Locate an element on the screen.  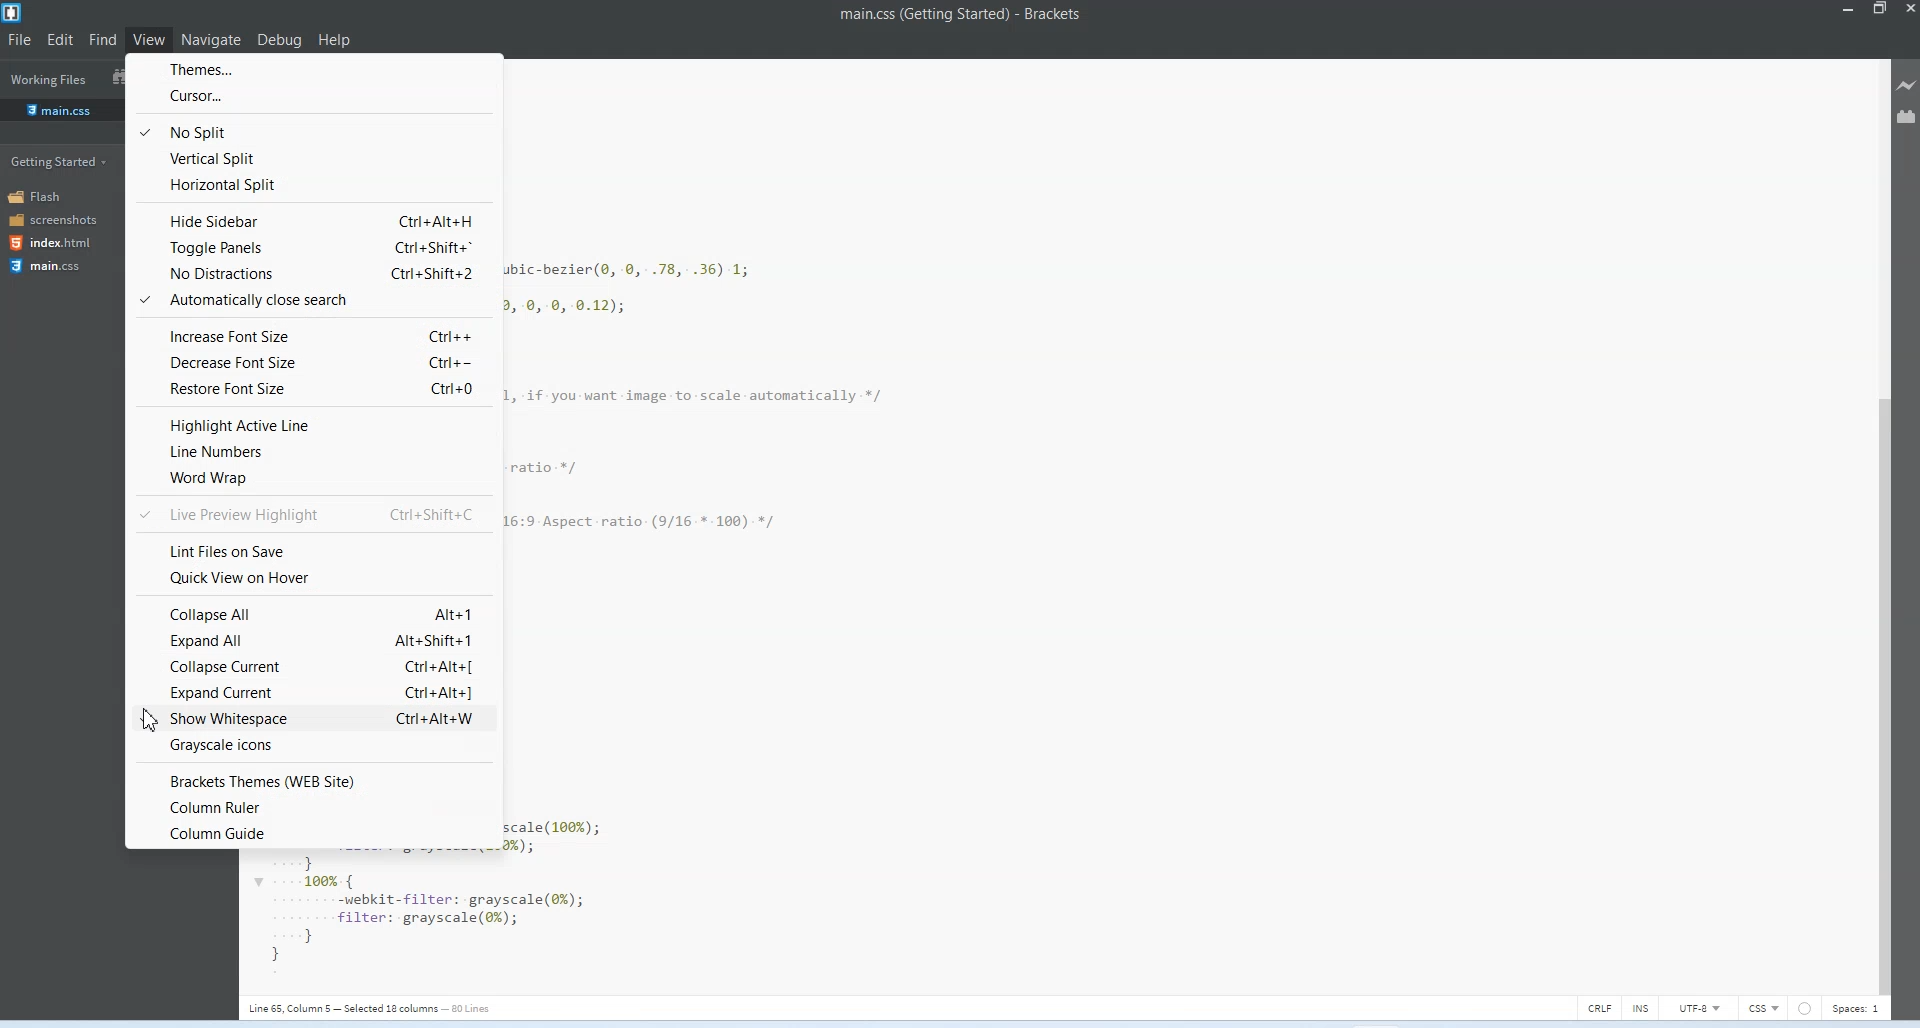
Grayscale icons is located at coordinates (312, 746).